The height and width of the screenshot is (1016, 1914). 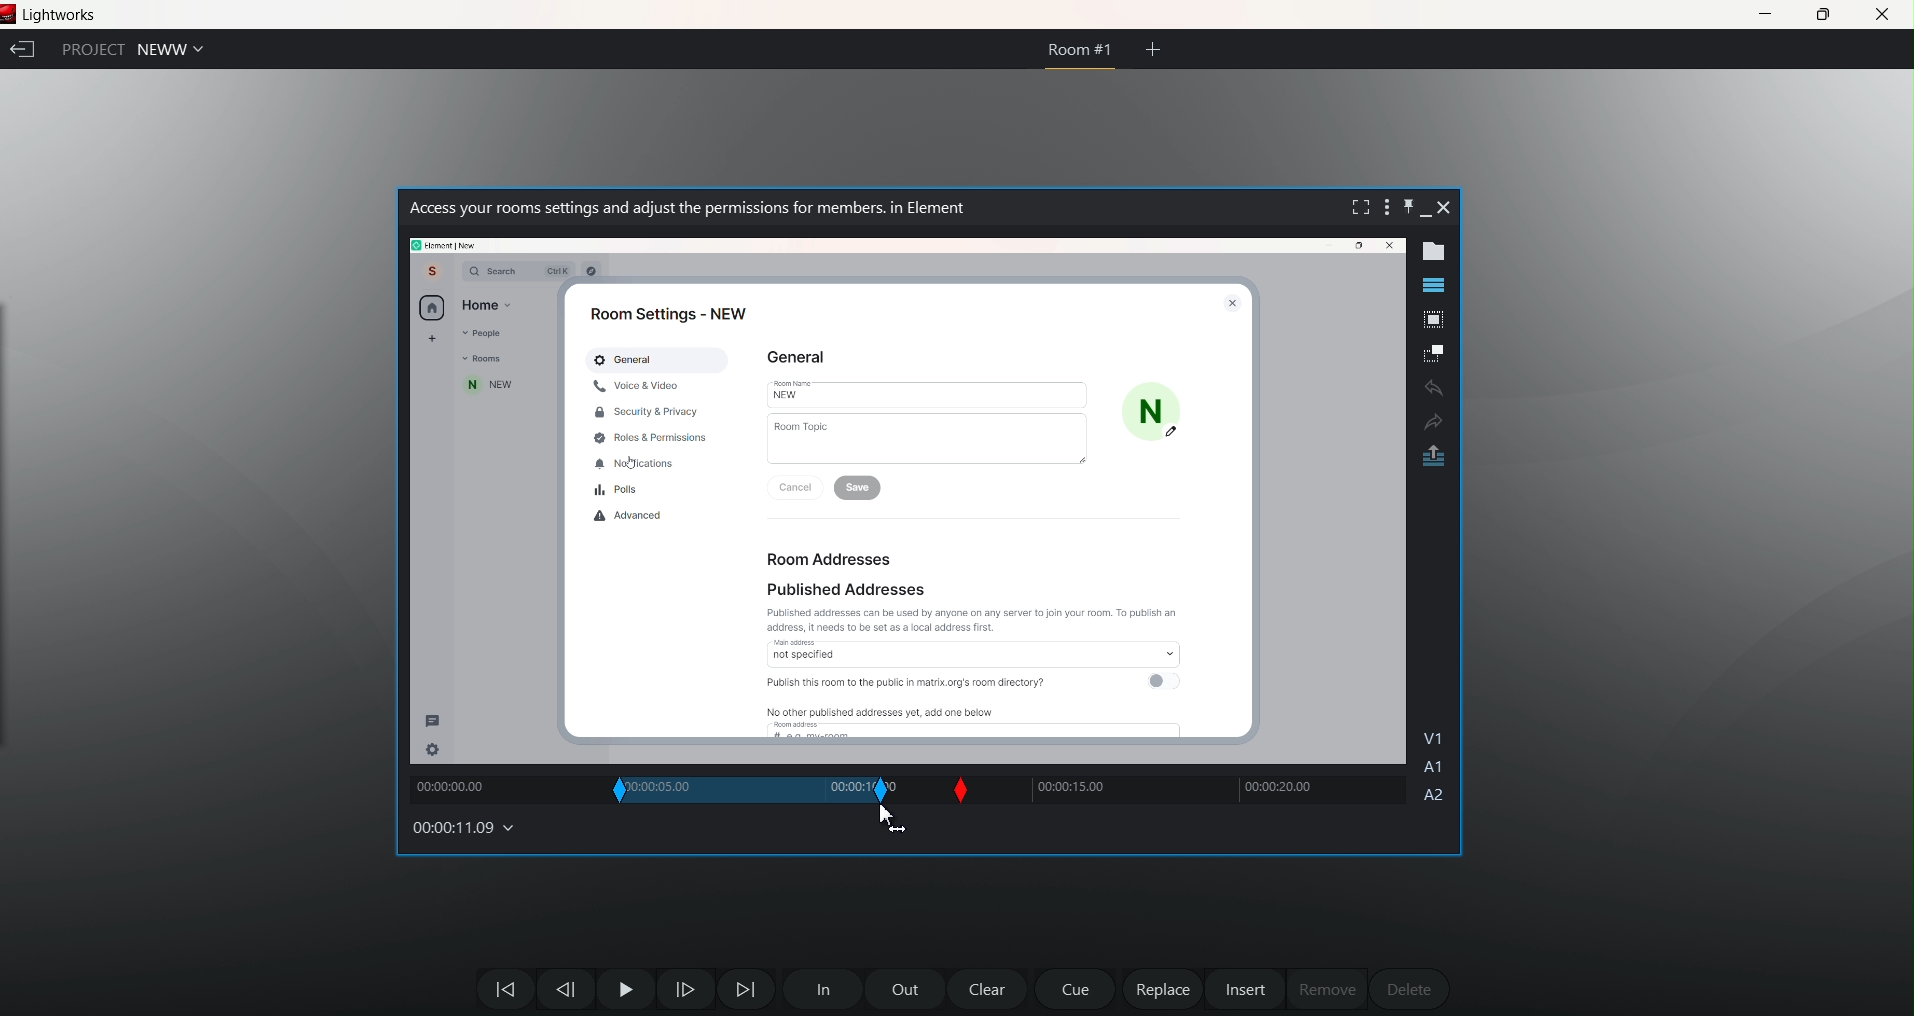 I want to click on fullscreen, so click(x=1356, y=207).